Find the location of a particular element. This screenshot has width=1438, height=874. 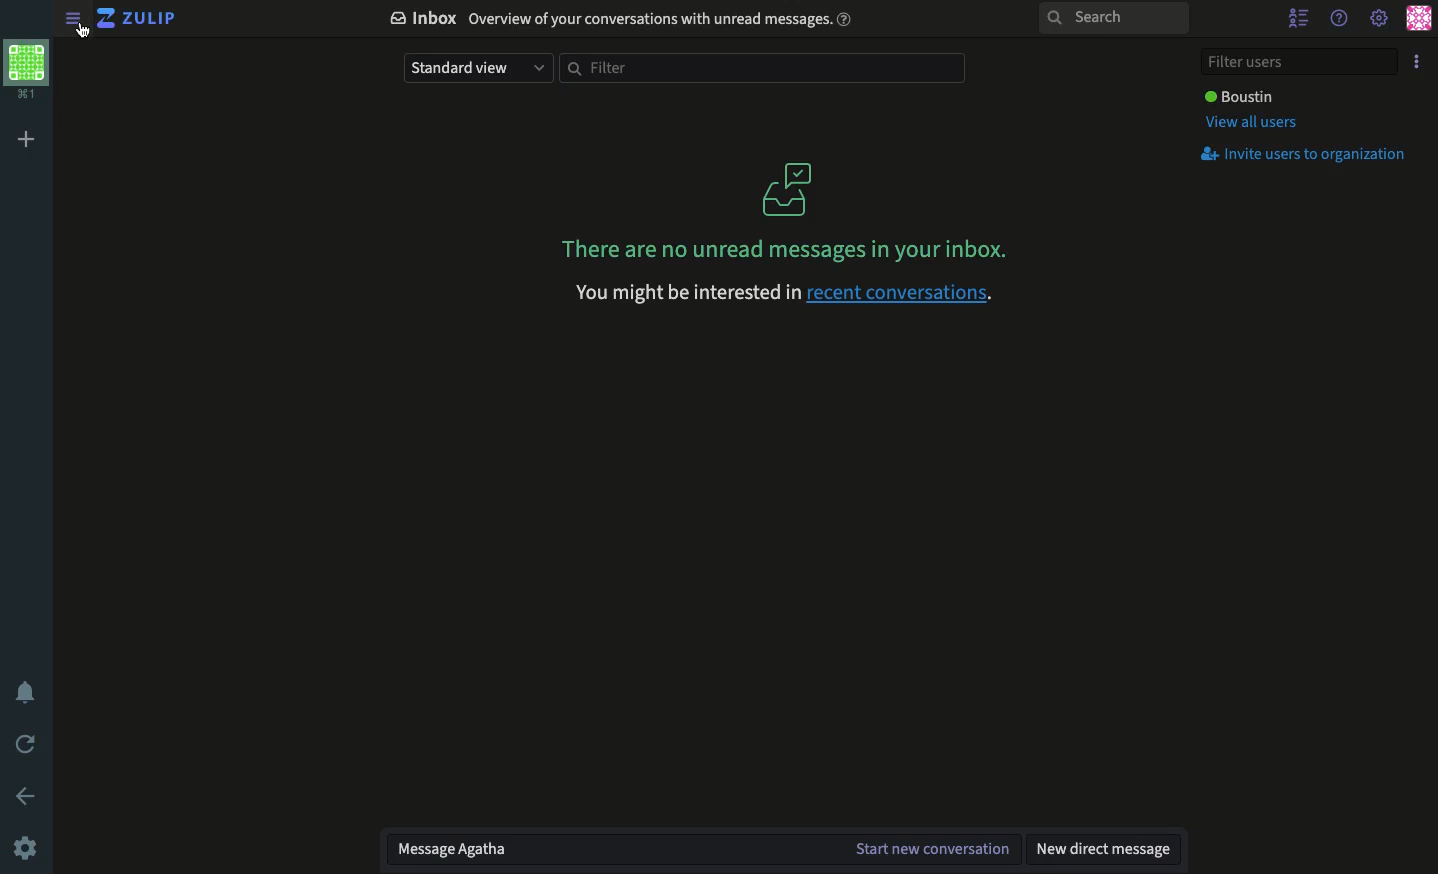

Invite users to organization is located at coordinates (1309, 156).